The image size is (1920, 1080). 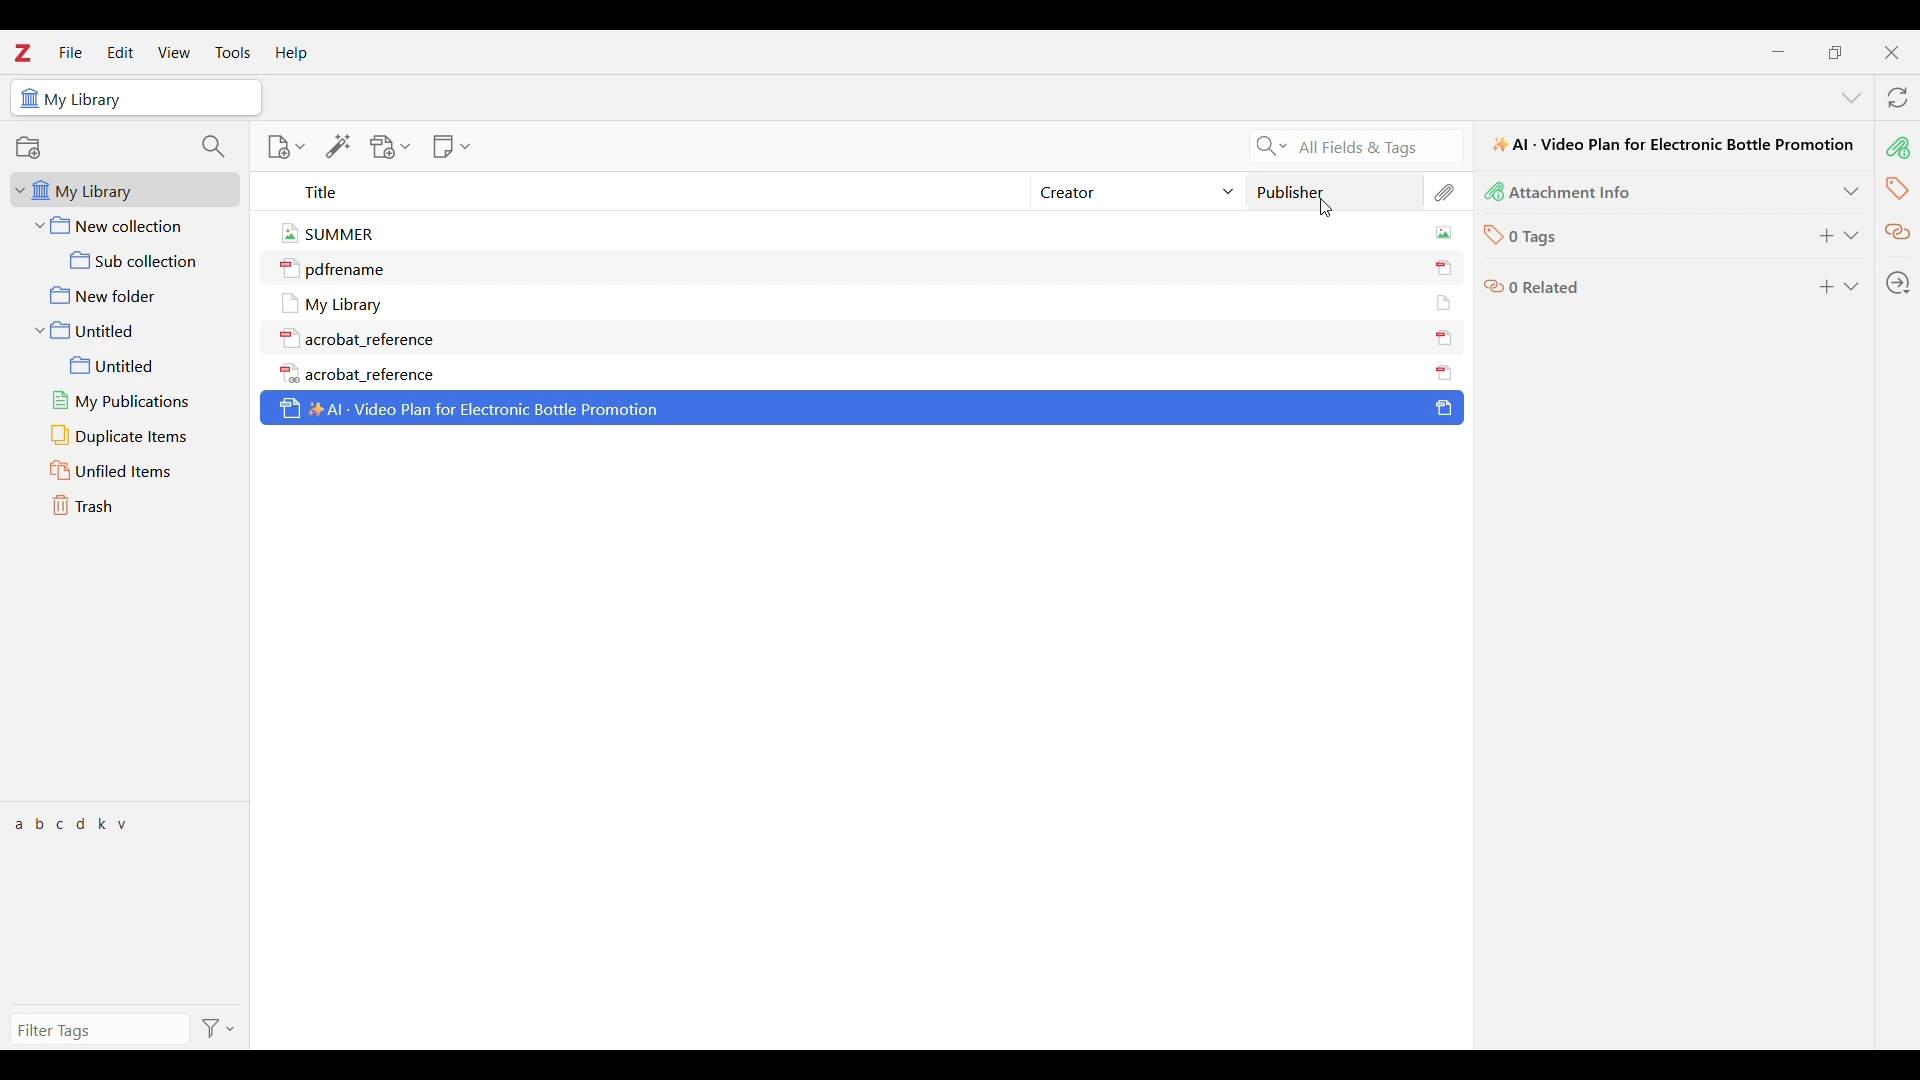 What do you see at coordinates (1492, 290) in the screenshot?
I see `icon` at bounding box center [1492, 290].